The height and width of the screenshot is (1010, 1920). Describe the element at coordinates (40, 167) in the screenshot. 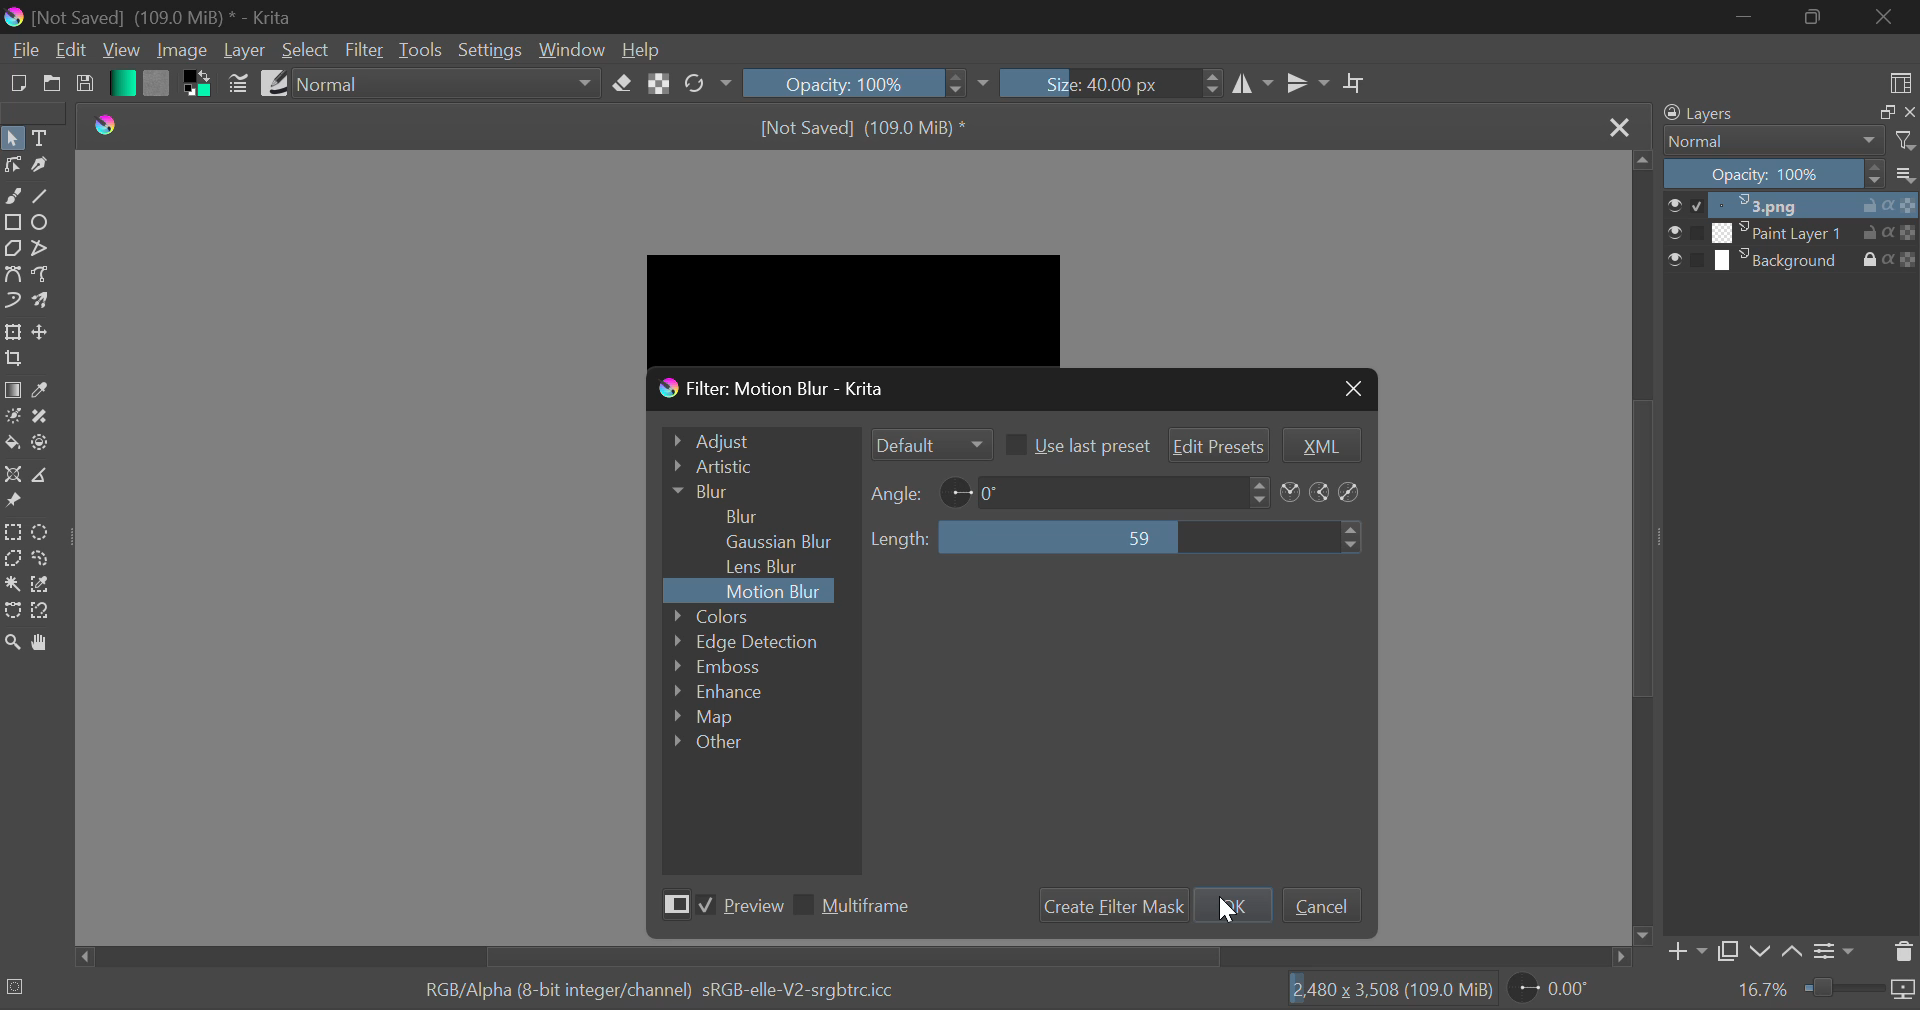

I see `Calligraphic Tool` at that location.